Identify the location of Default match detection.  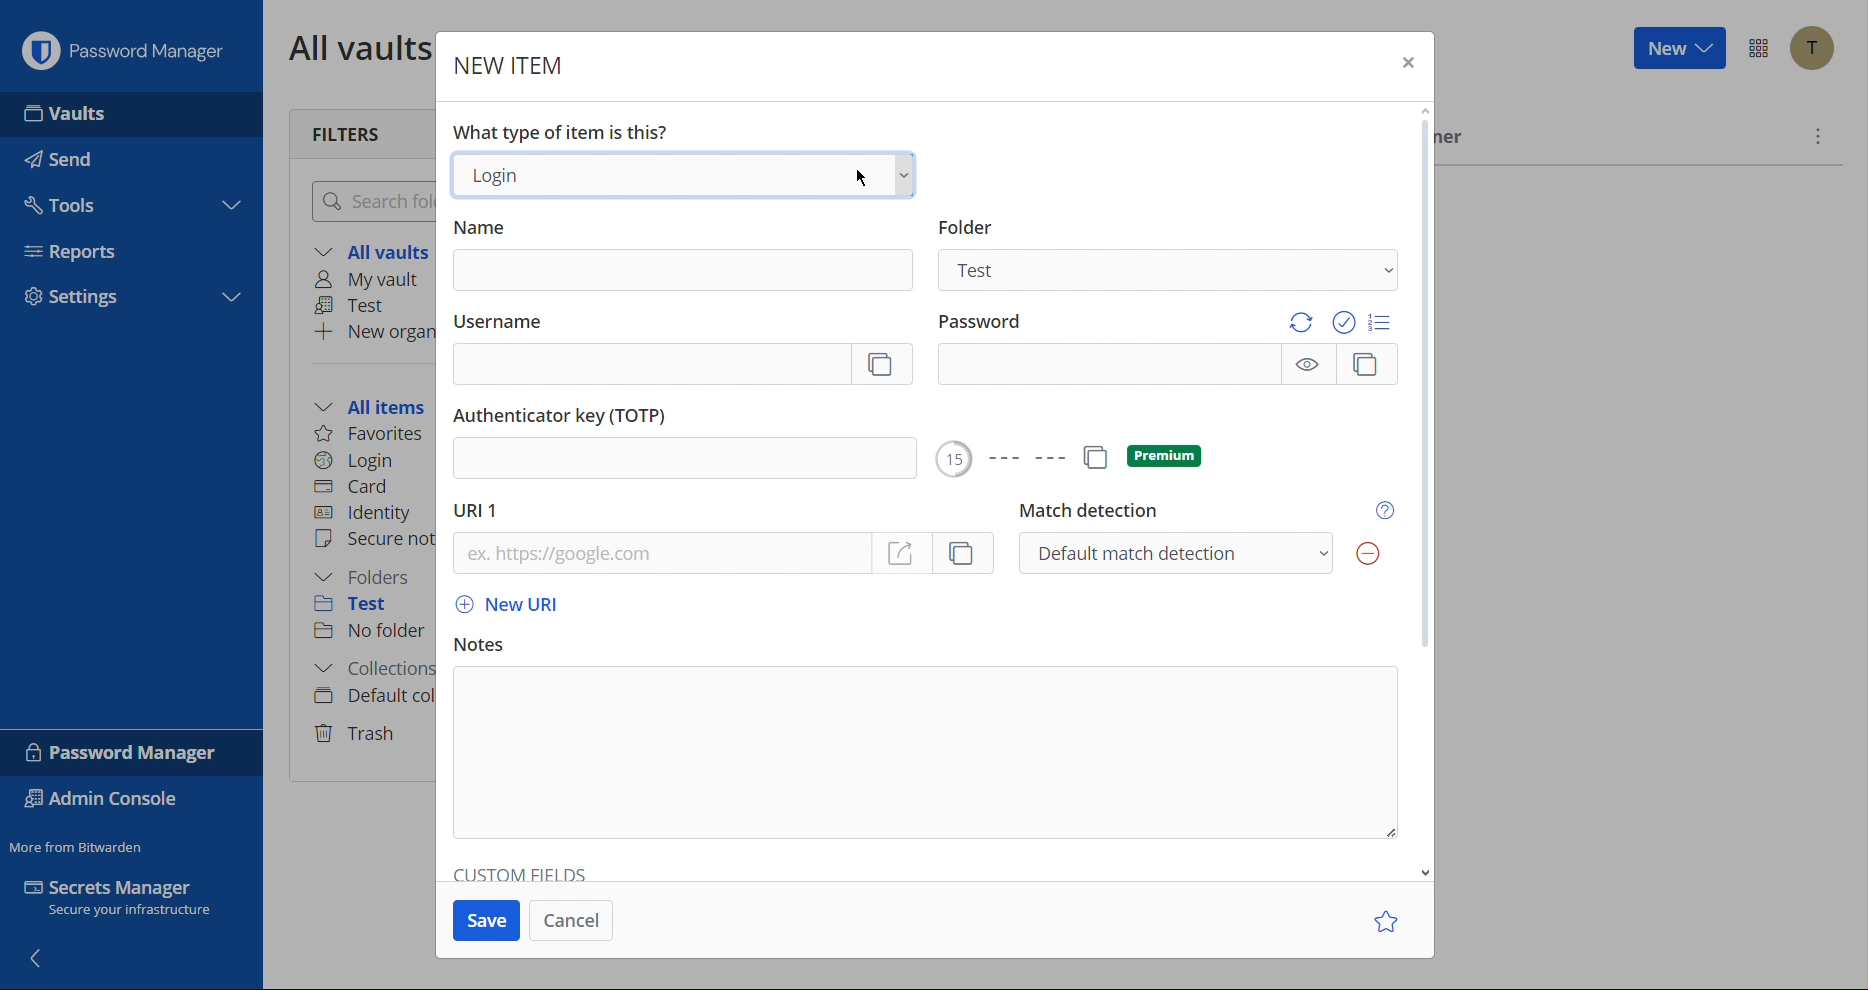
(1209, 552).